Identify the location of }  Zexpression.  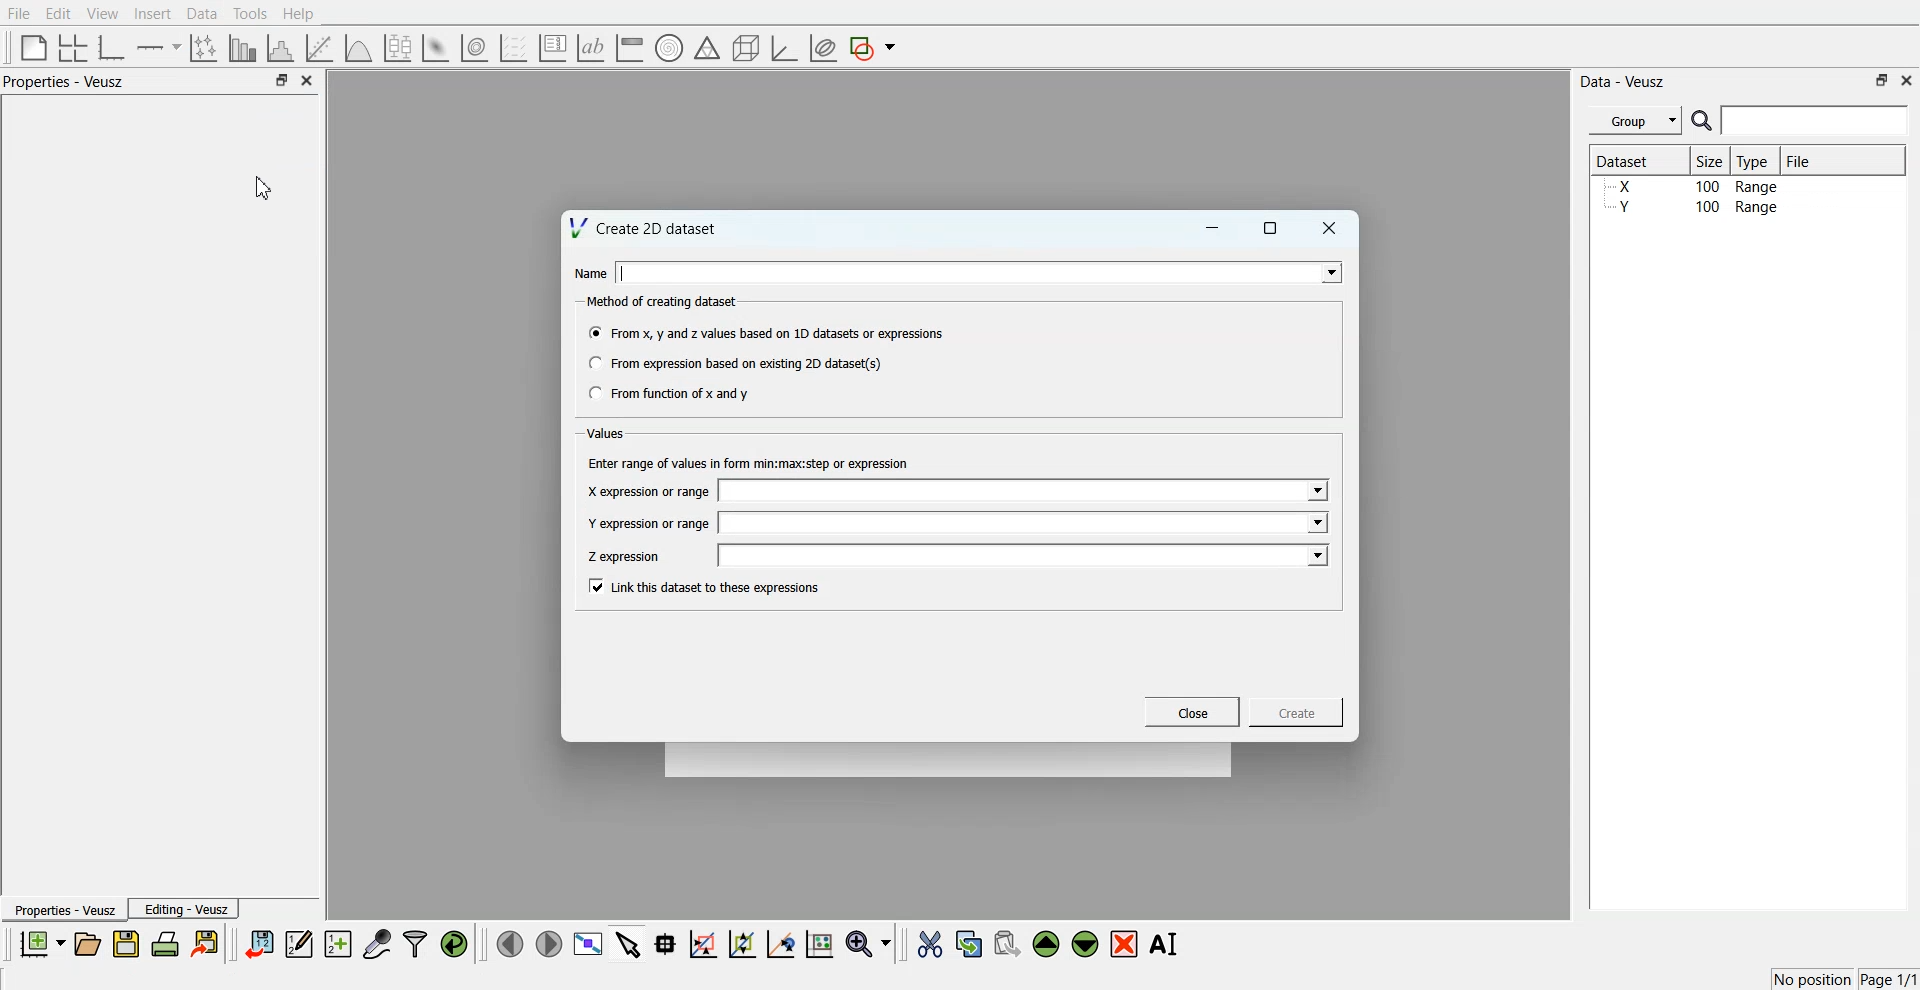
(626, 557).